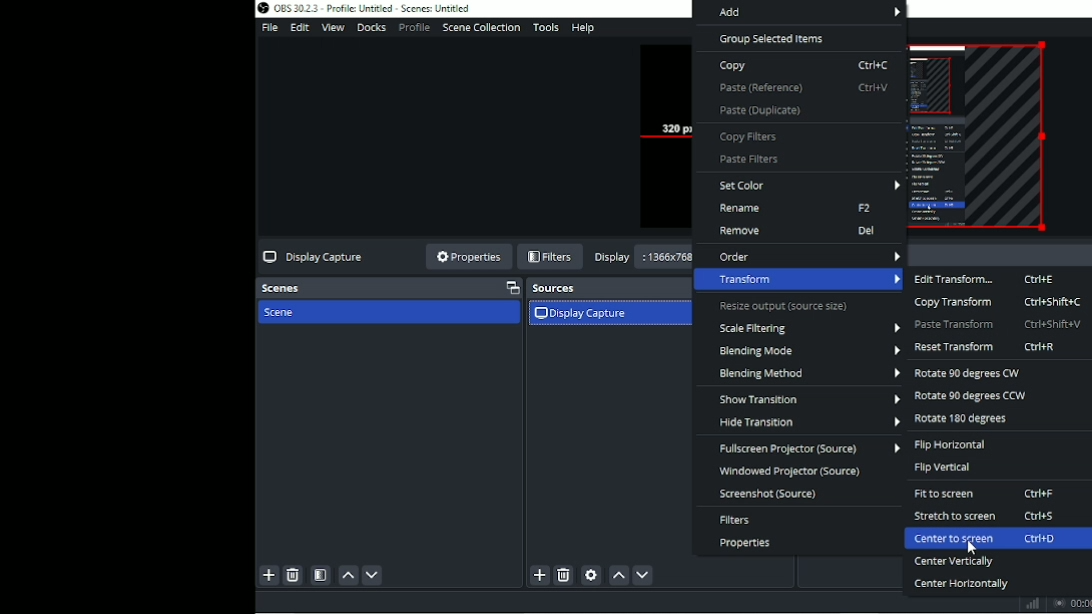  I want to click on Windowed projector, so click(790, 471).